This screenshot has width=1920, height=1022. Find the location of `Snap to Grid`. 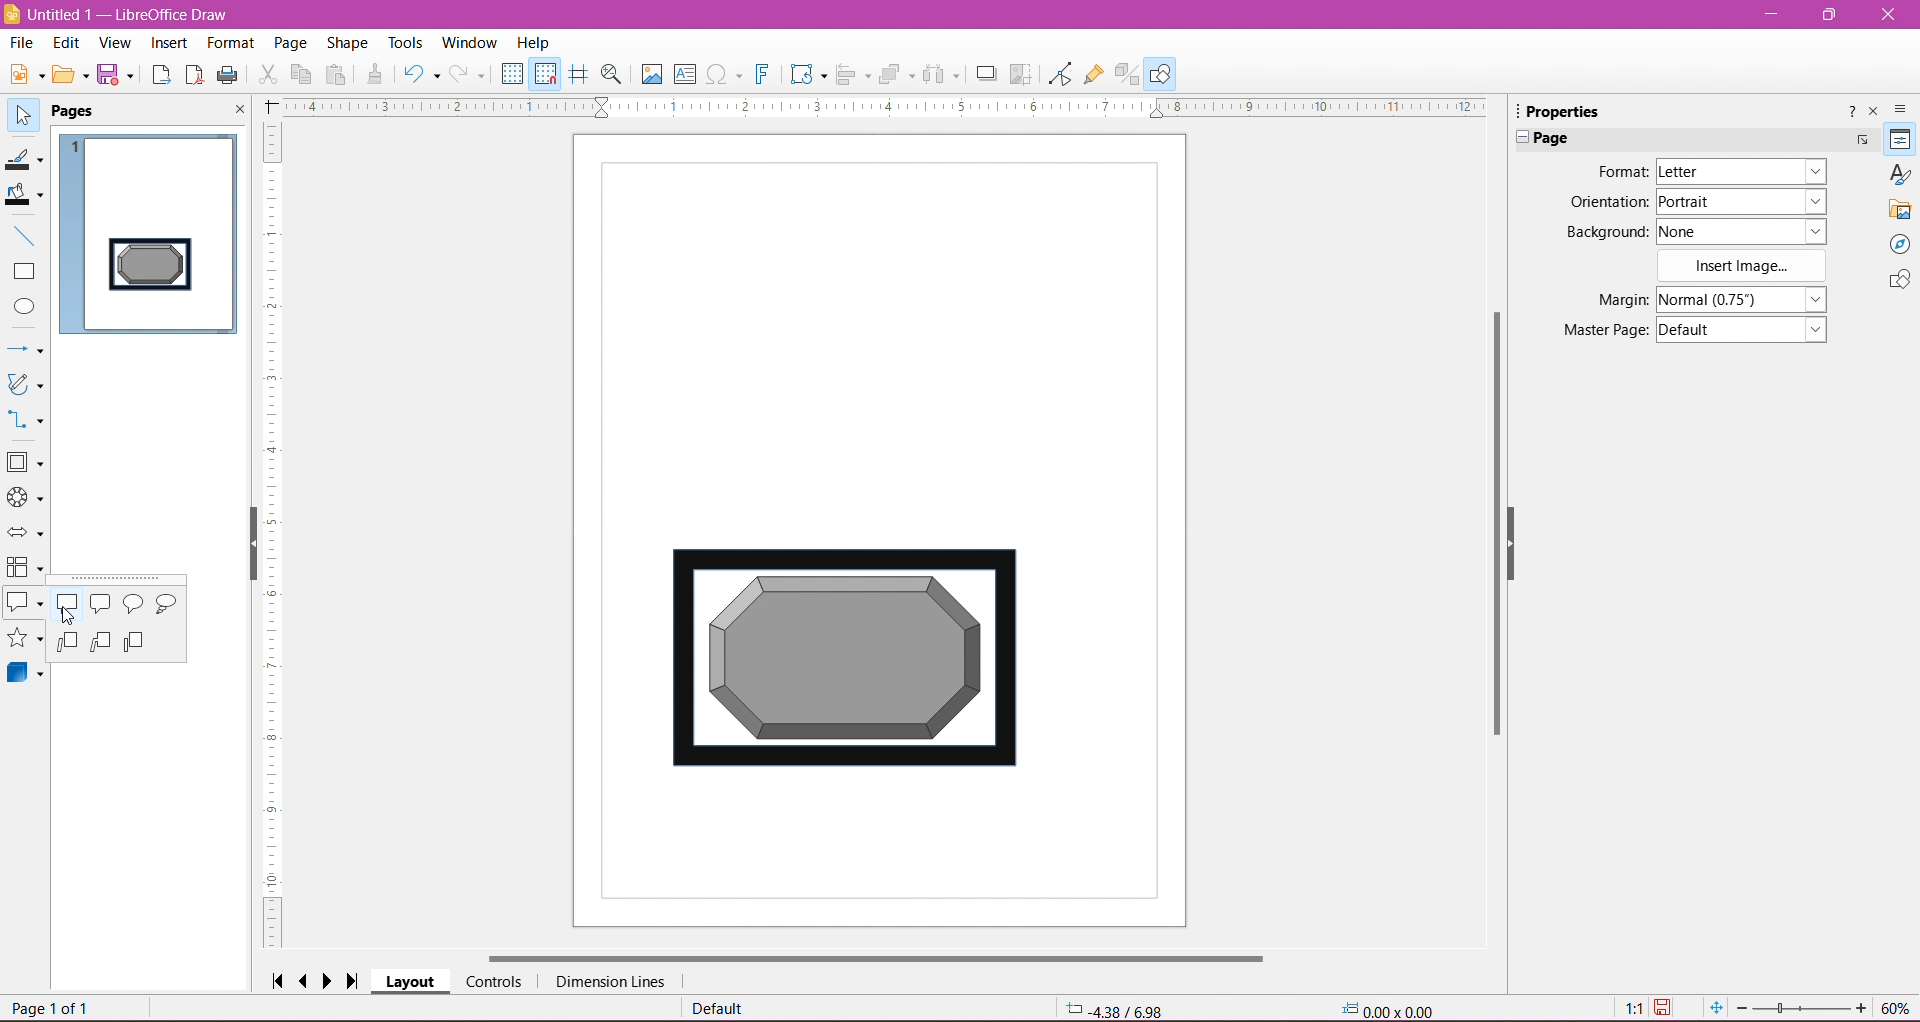

Snap to Grid is located at coordinates (546, 75).